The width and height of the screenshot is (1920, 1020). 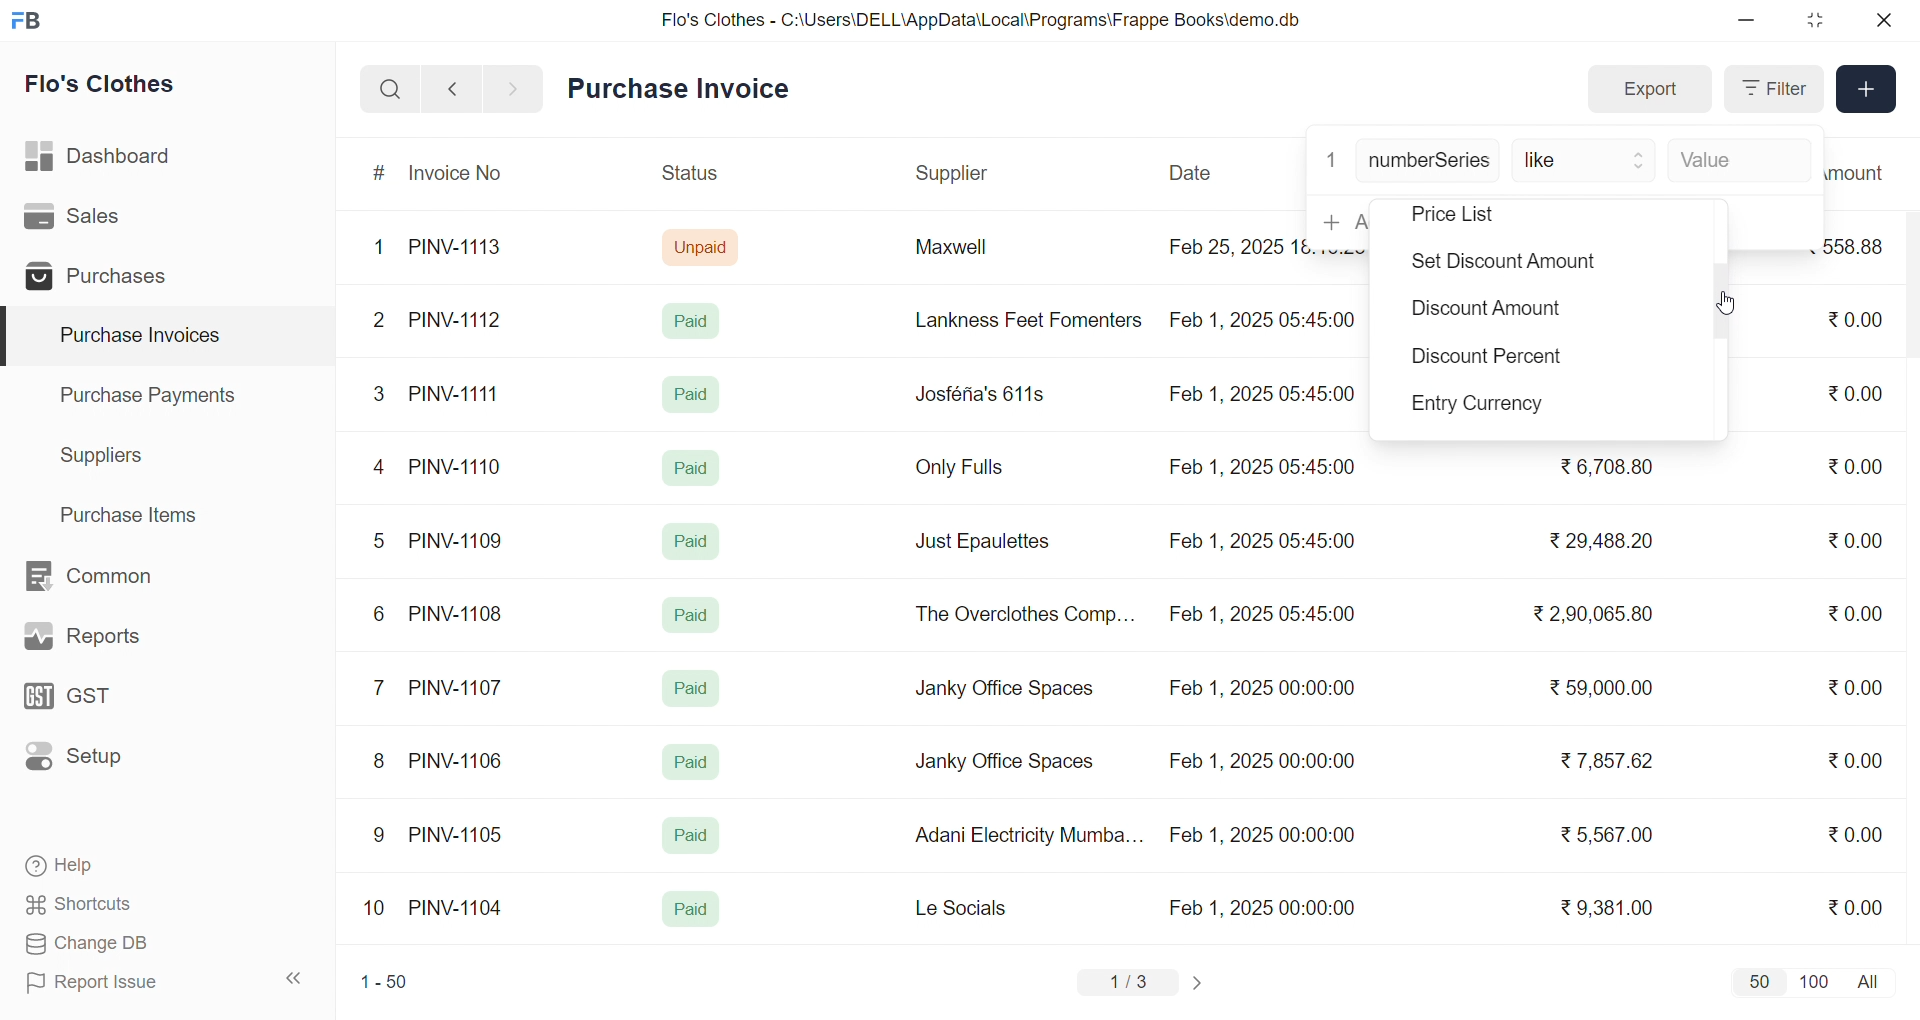 What do you see at coordinates (460, 834) in the screenshot?
I see `PINV-1105` at bounding box center [460, 834].